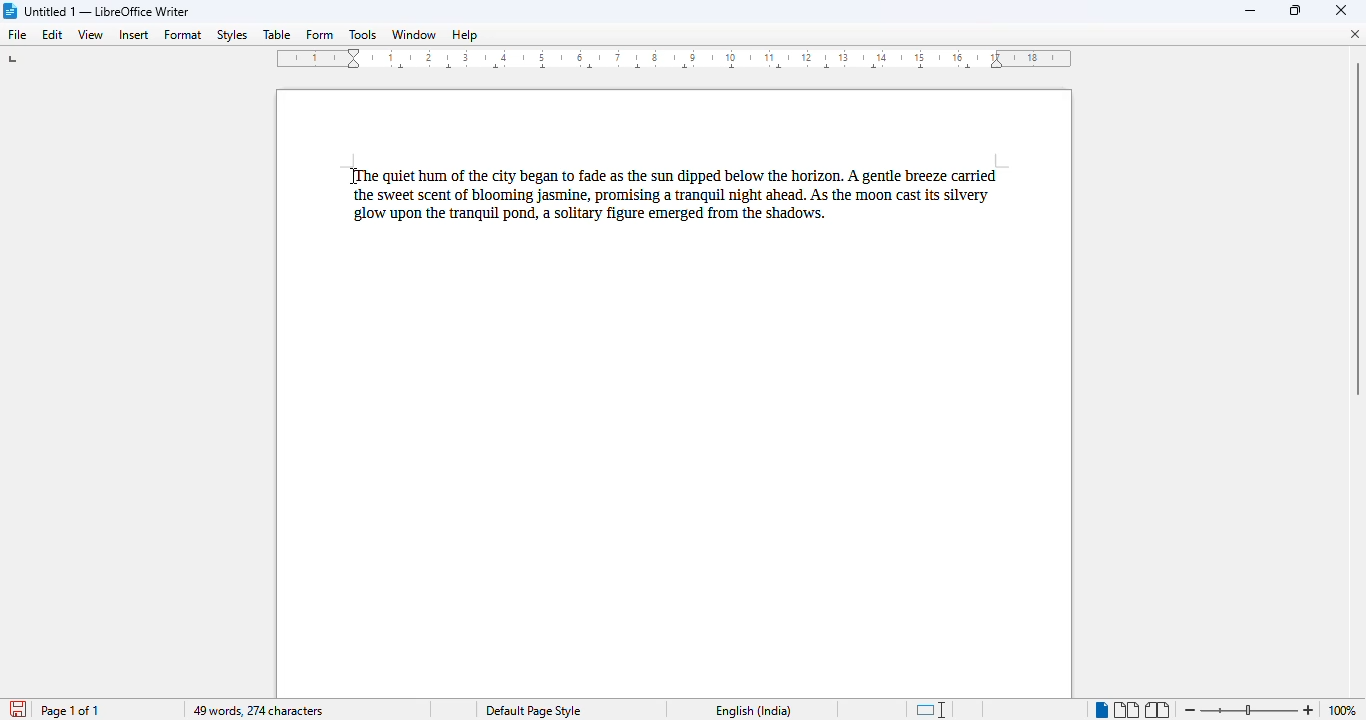 Image resolution: width=1366 pixels, height=720 pixels. I want to click on vertical scroll bar, so click(1353, 228).